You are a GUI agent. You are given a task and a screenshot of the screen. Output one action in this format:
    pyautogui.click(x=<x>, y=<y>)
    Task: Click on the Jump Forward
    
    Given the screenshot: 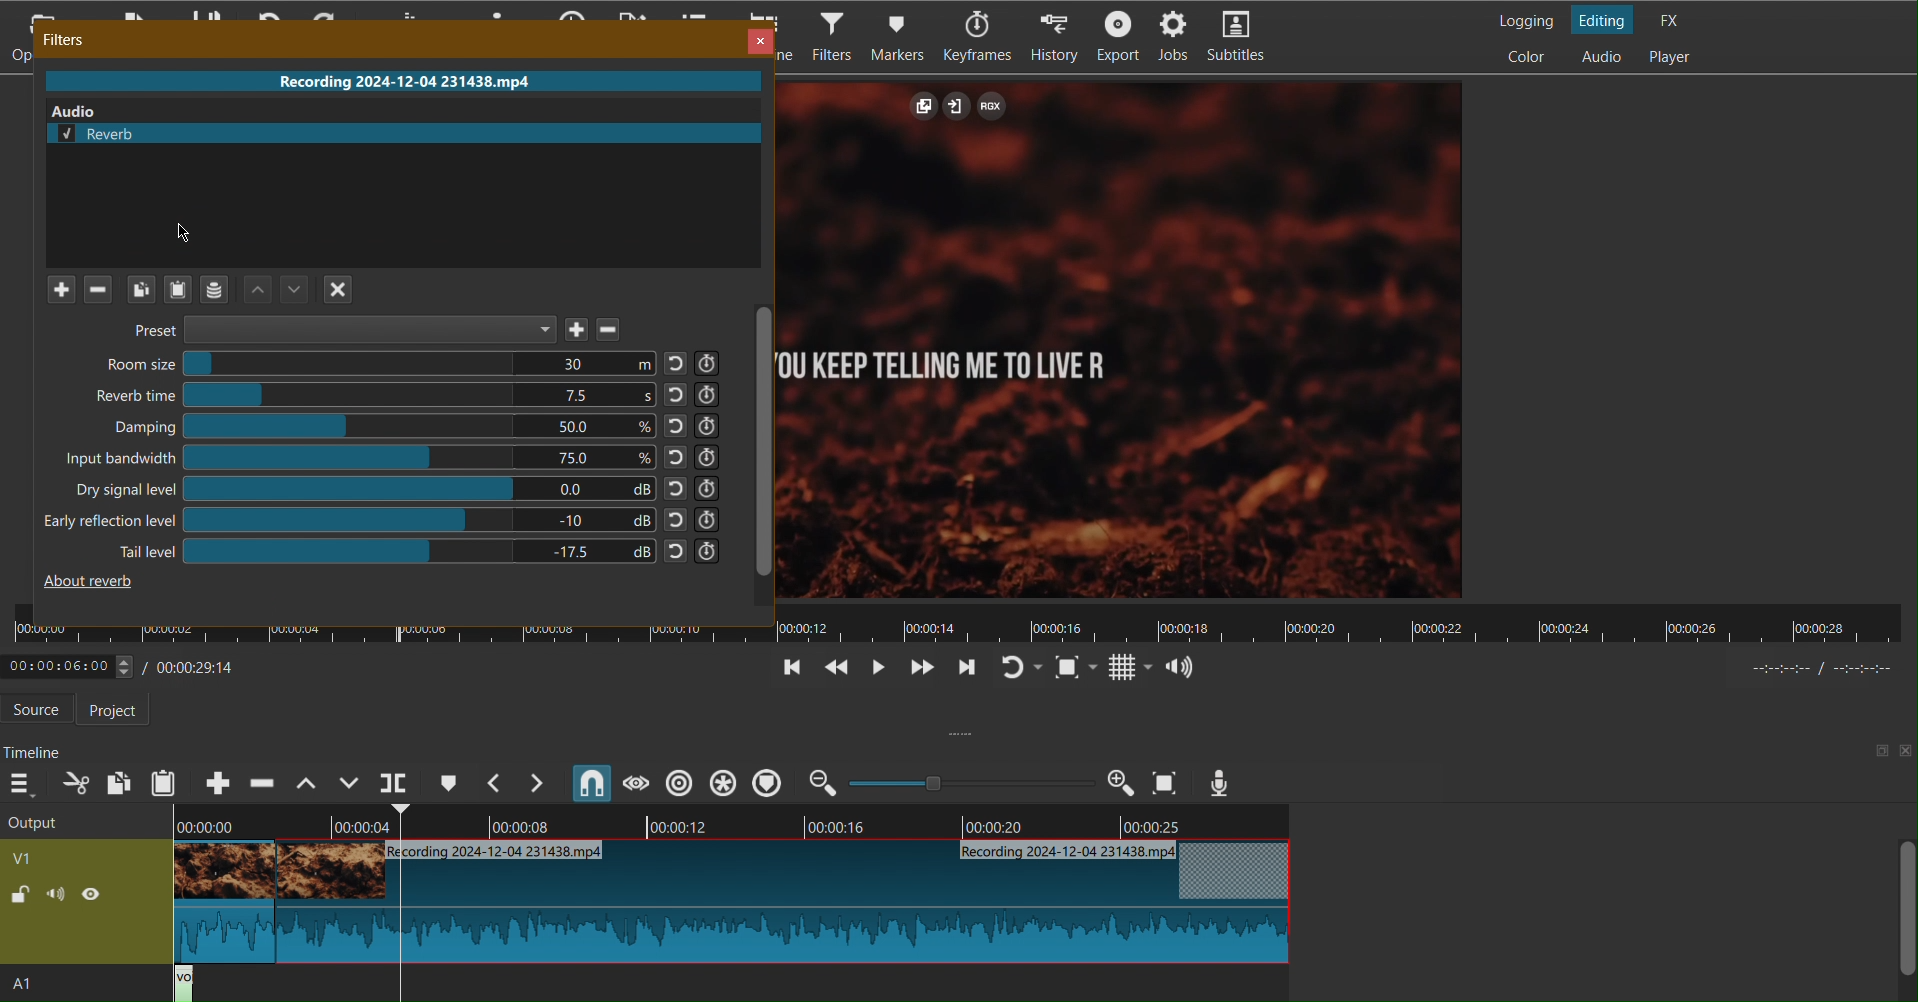 What is the action you would take?
    pyautogui.click(x=965, y=670)
    